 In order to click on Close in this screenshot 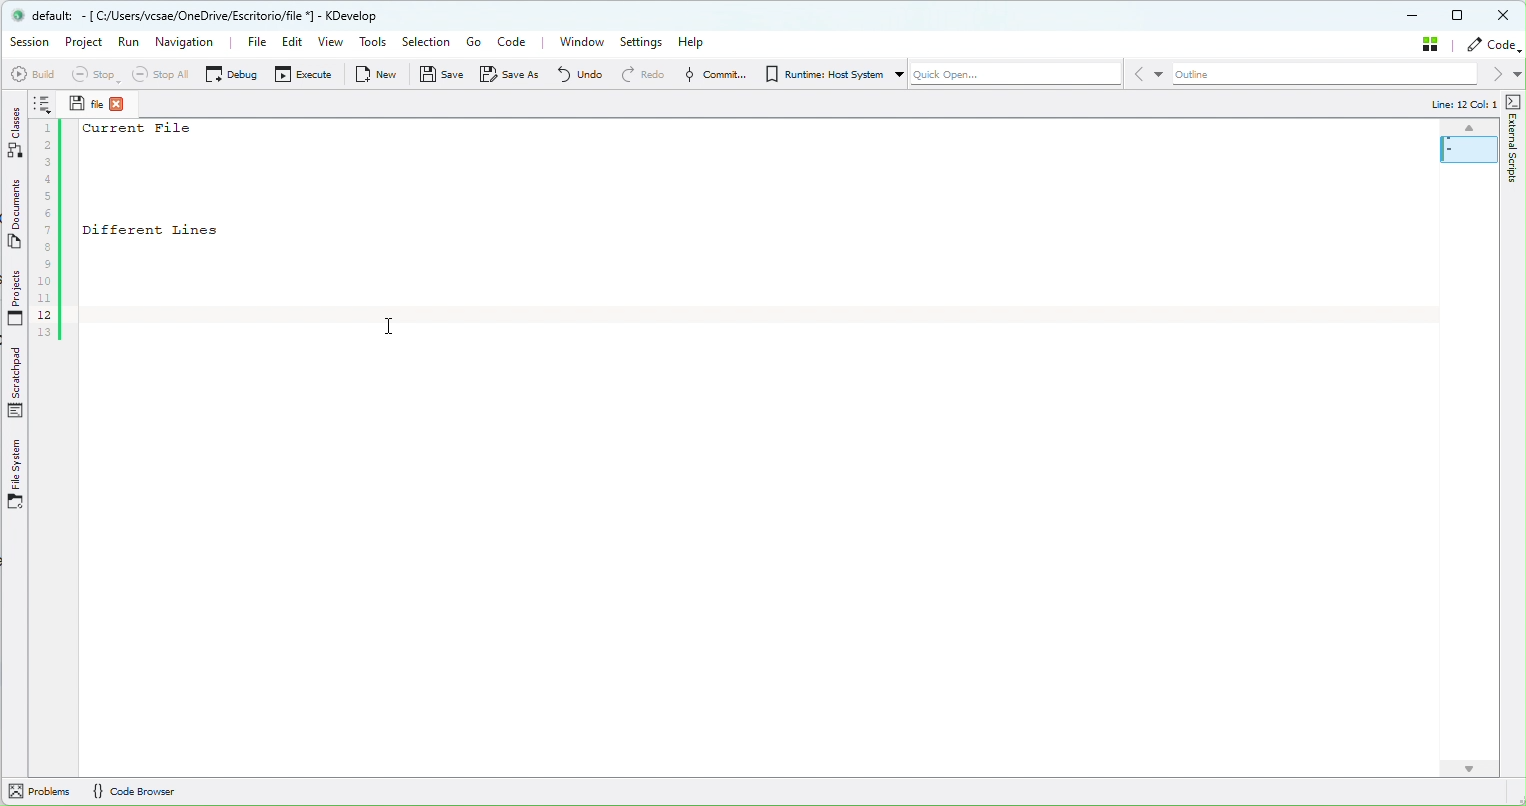, I will do `click(1502, 14)`.